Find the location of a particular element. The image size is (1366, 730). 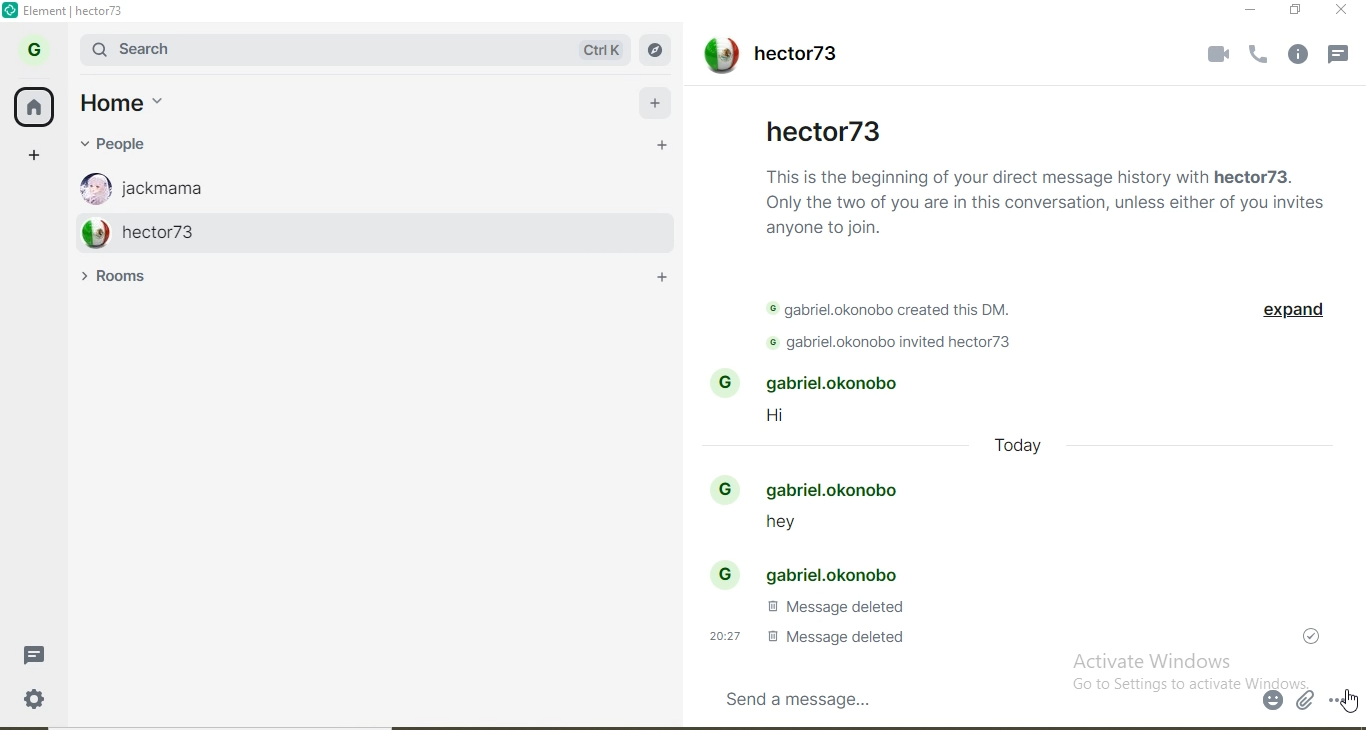

Hi is located at coordinates (788, 419).